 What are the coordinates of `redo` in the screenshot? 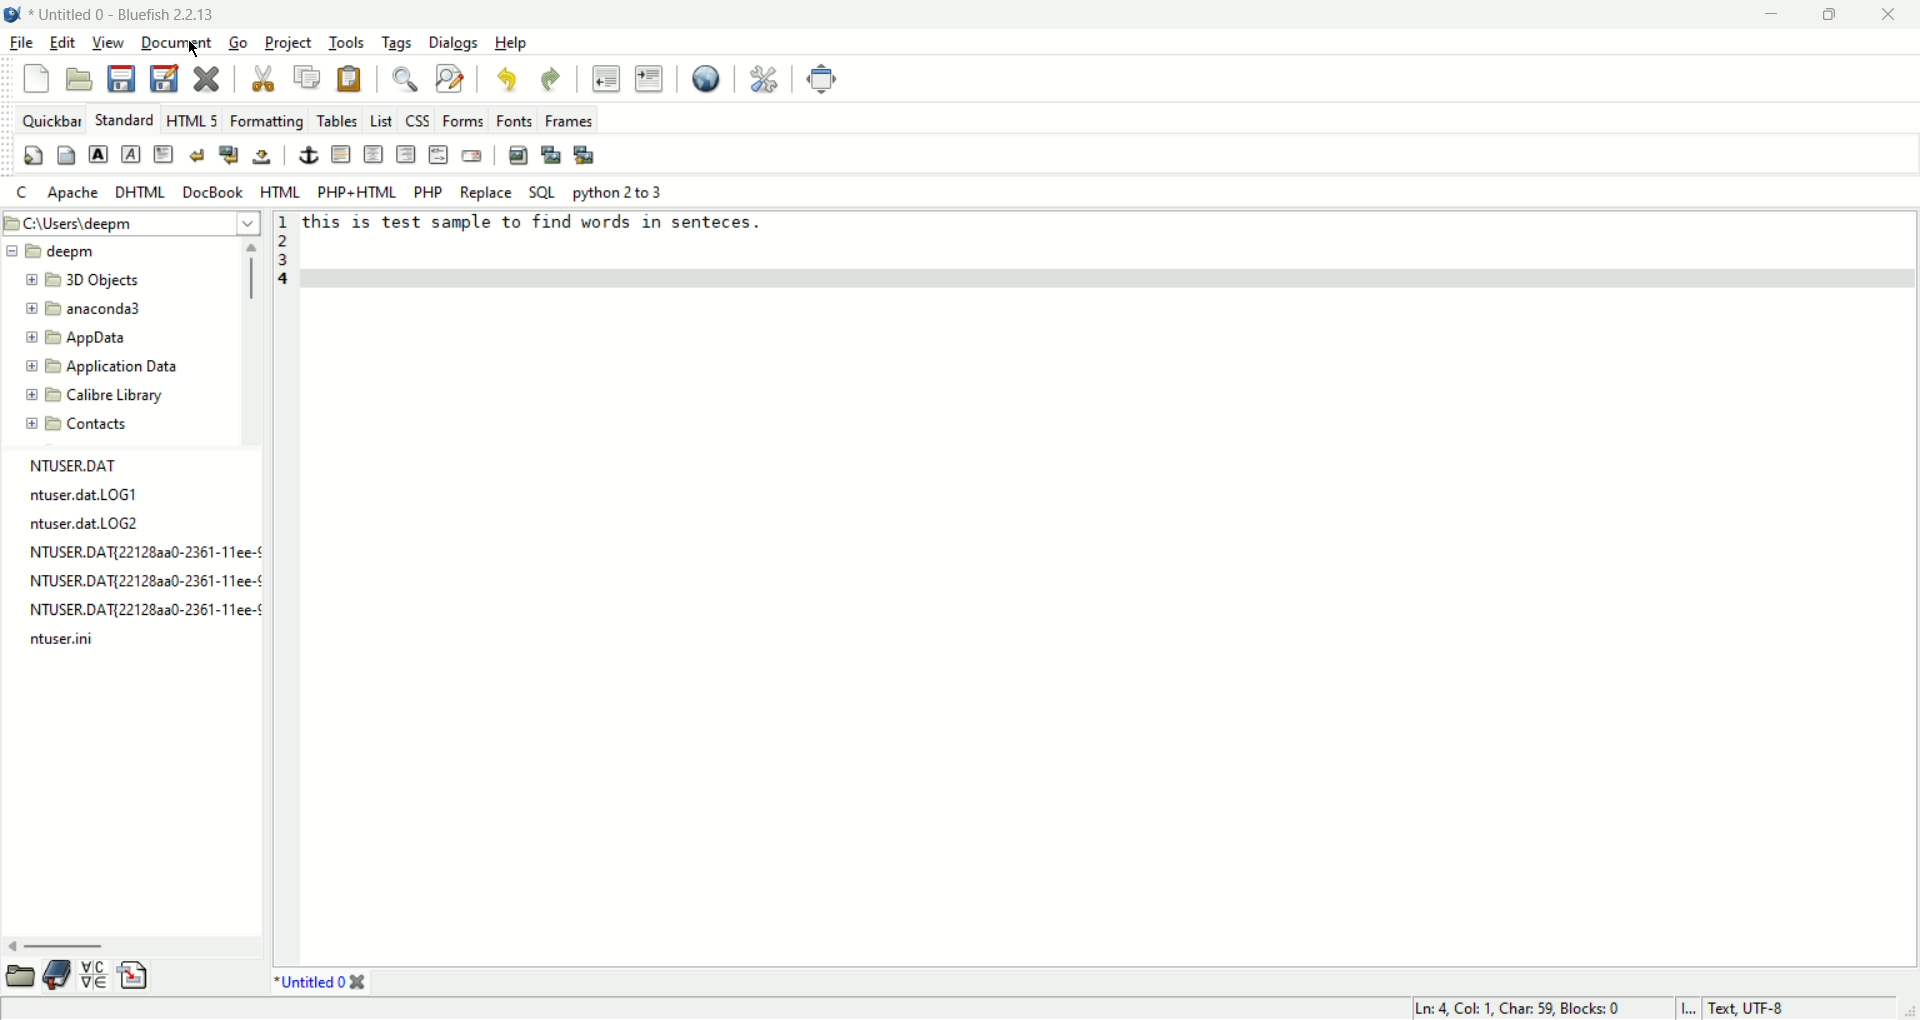 It's located at (551, 77).